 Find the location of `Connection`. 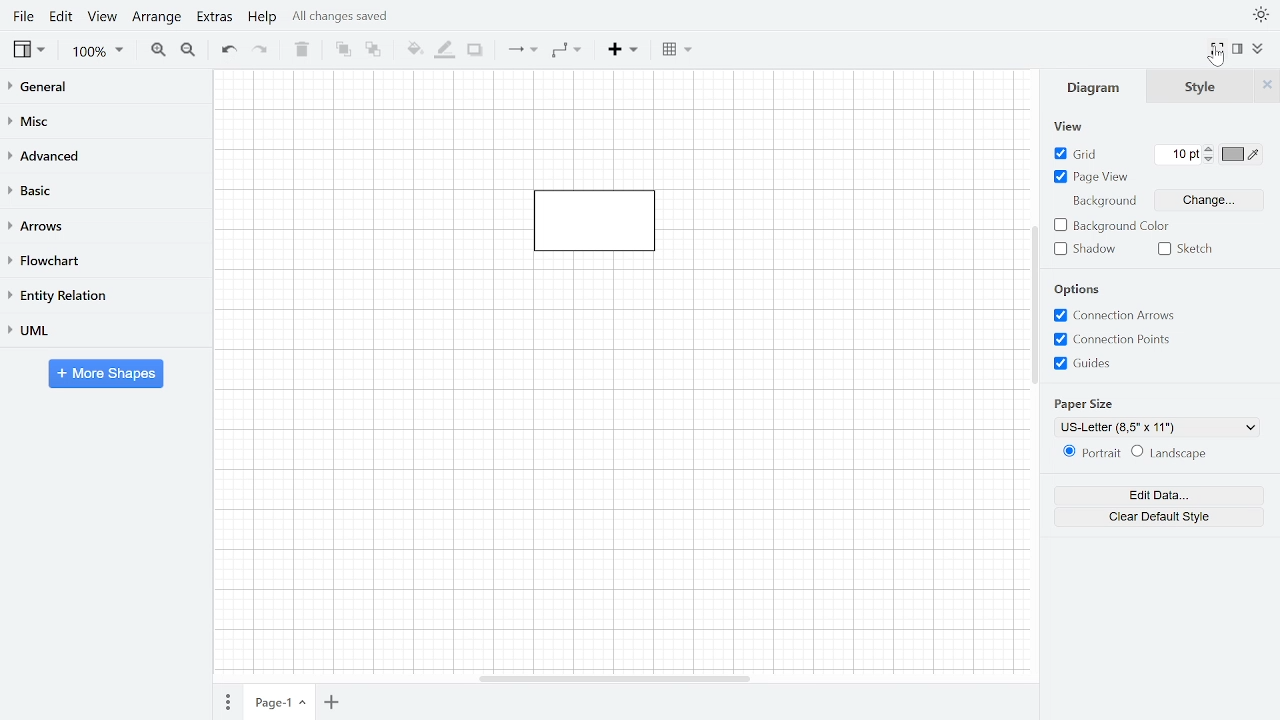

Connection is located at coordinates (521, 53).